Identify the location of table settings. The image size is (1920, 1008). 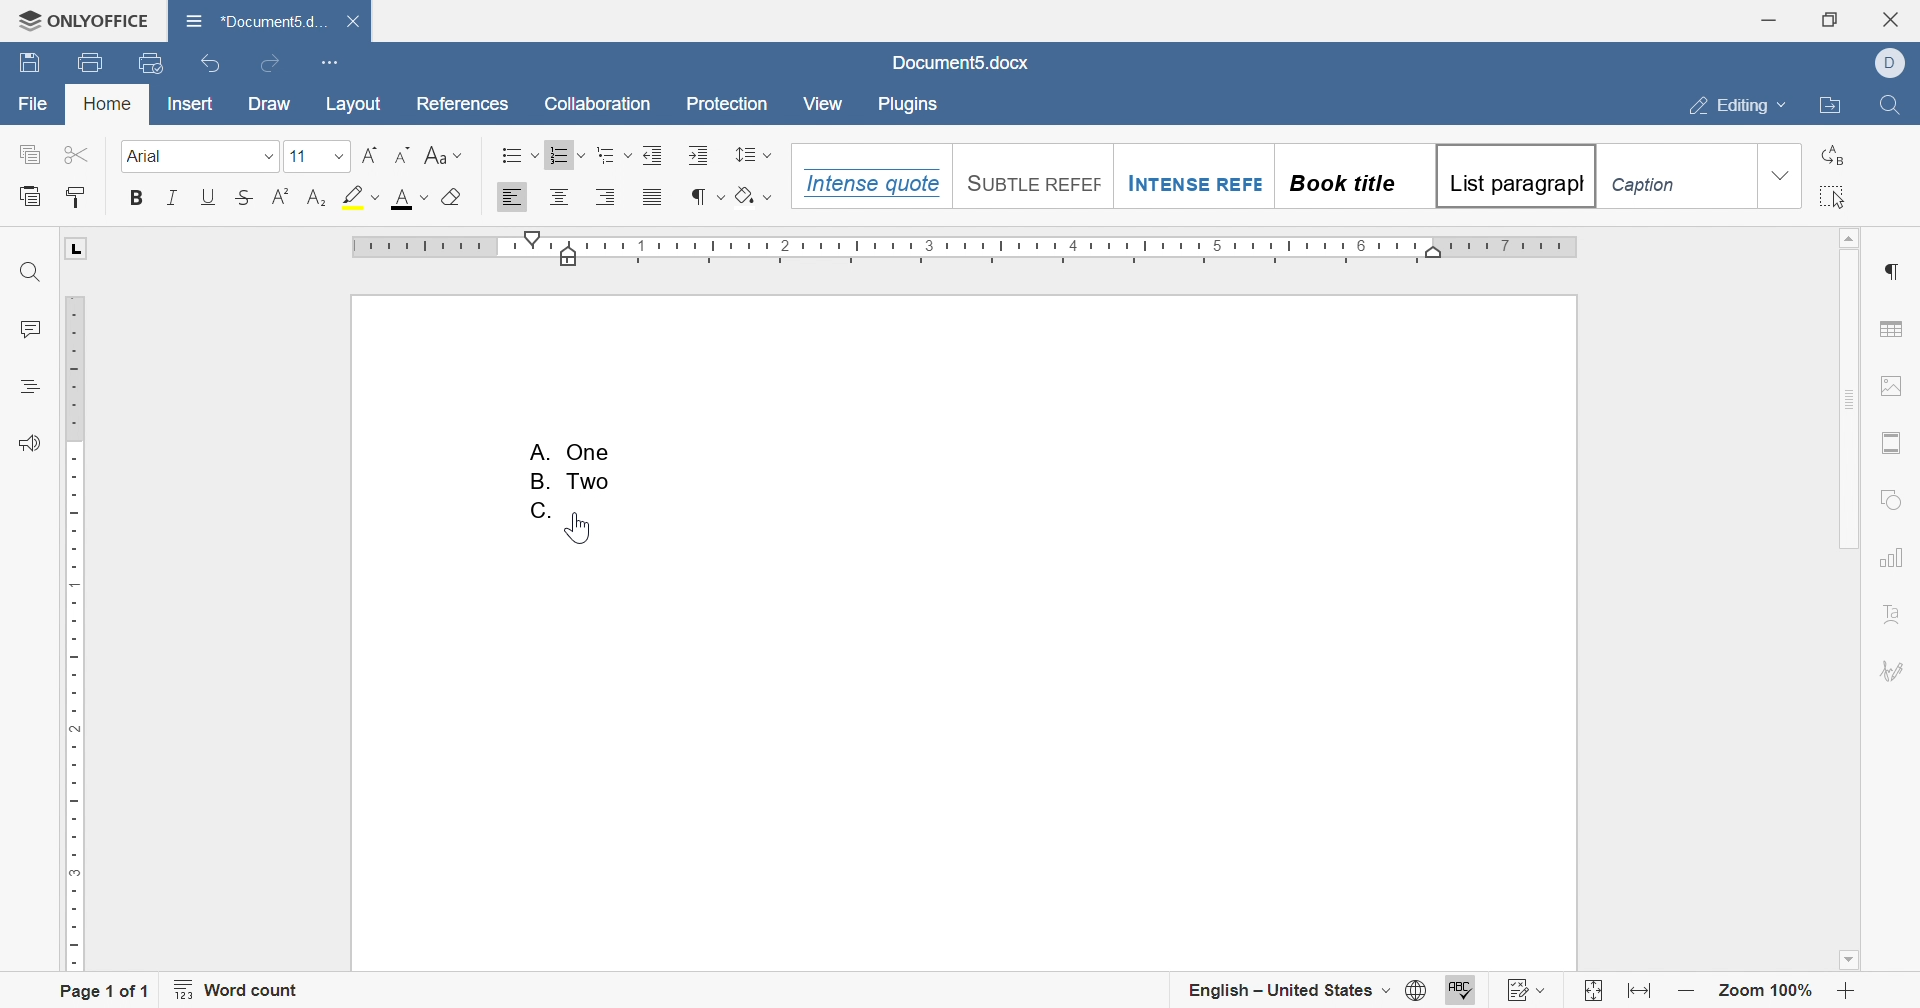
(1890, 329).